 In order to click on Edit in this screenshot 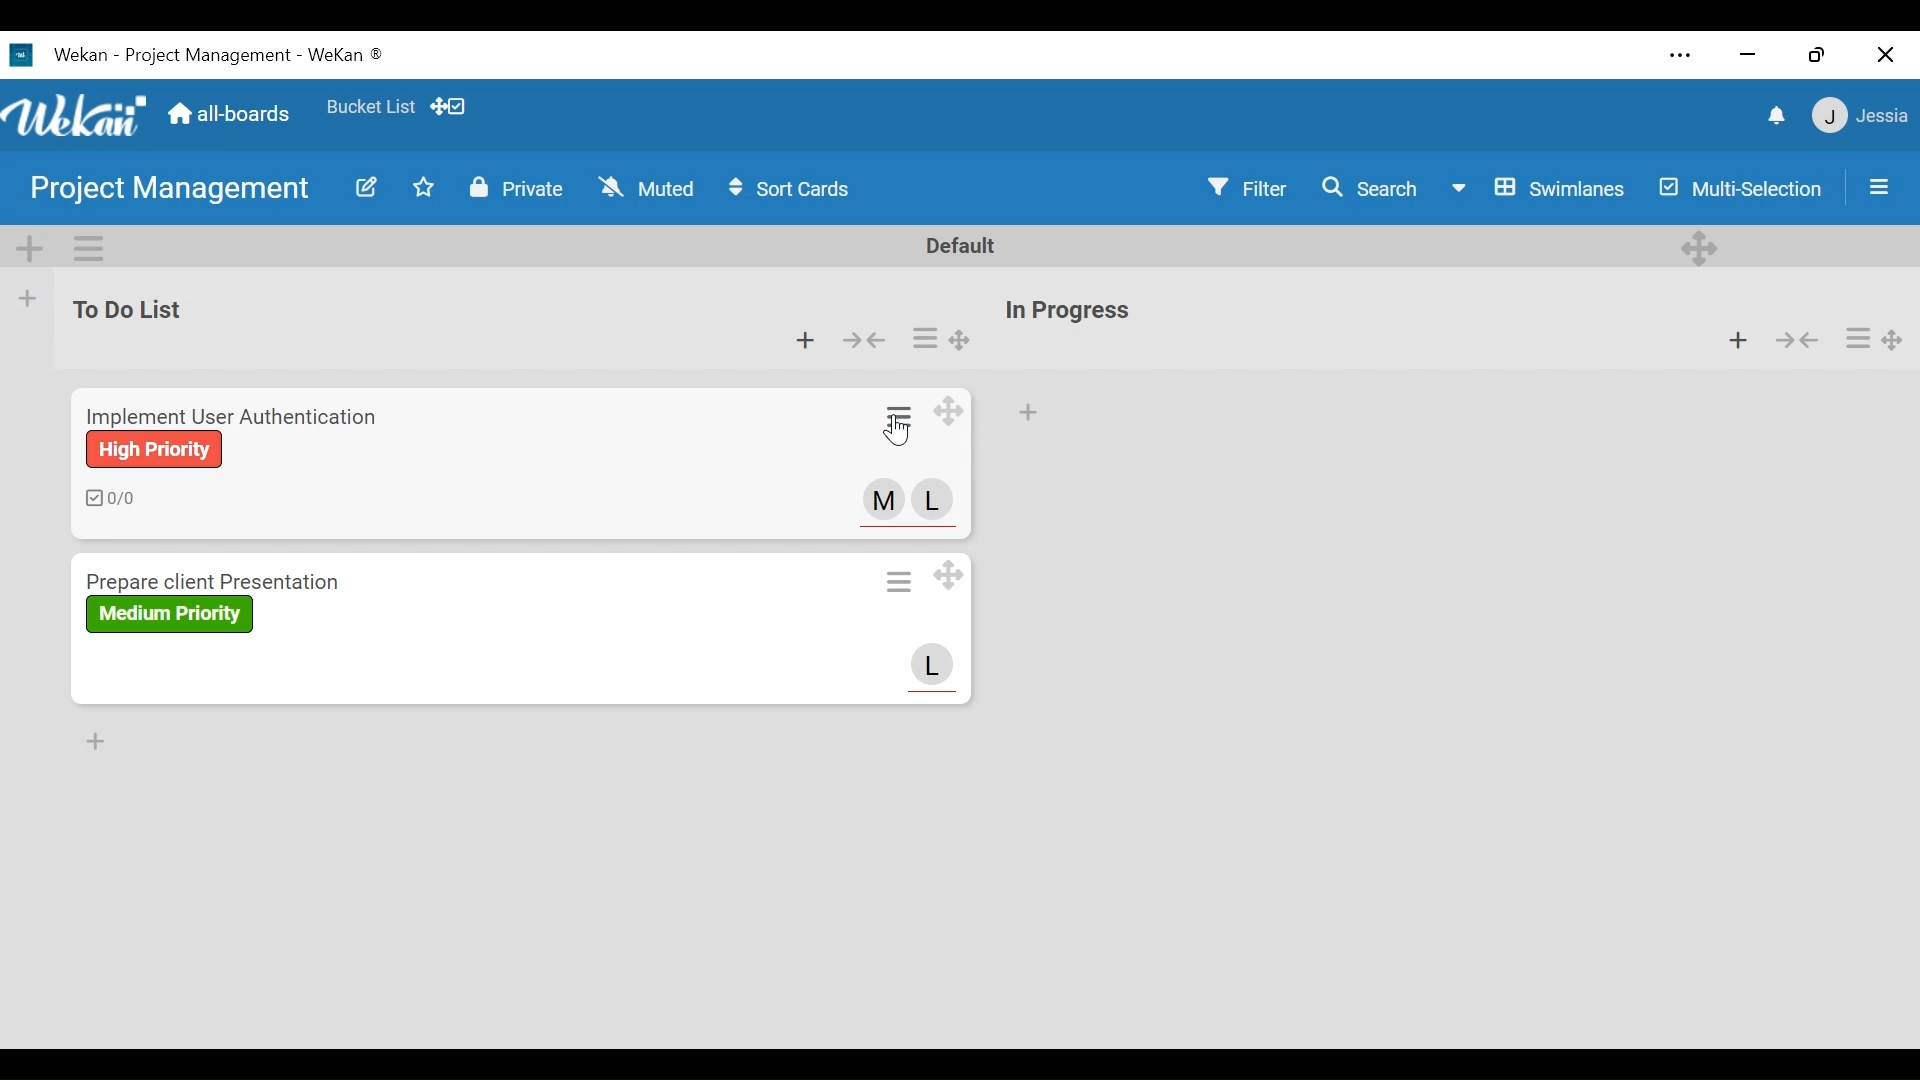, I will do `click(367, 187)`.